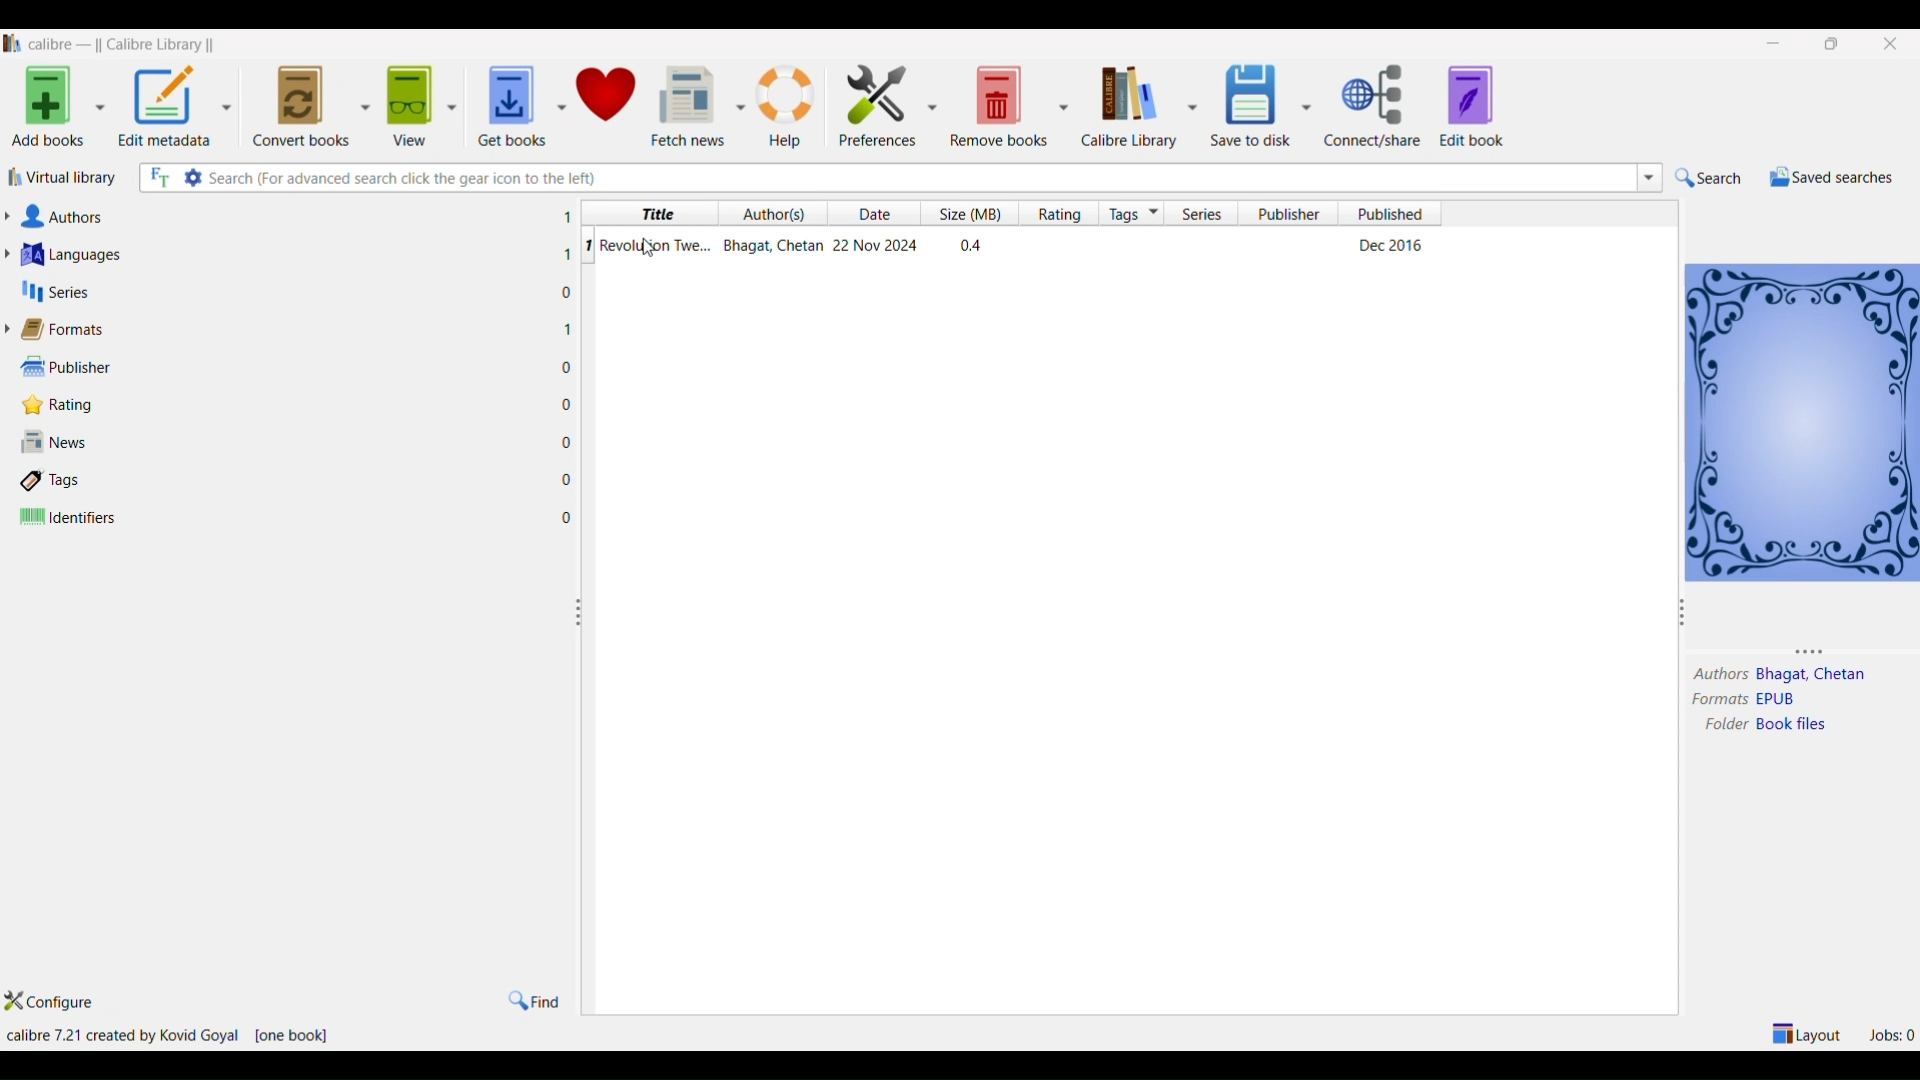 This screenshot has width=1920, height=1080. Describe the element at coordinates (125, 42) in the screenshot. I see `application name ` at that location.